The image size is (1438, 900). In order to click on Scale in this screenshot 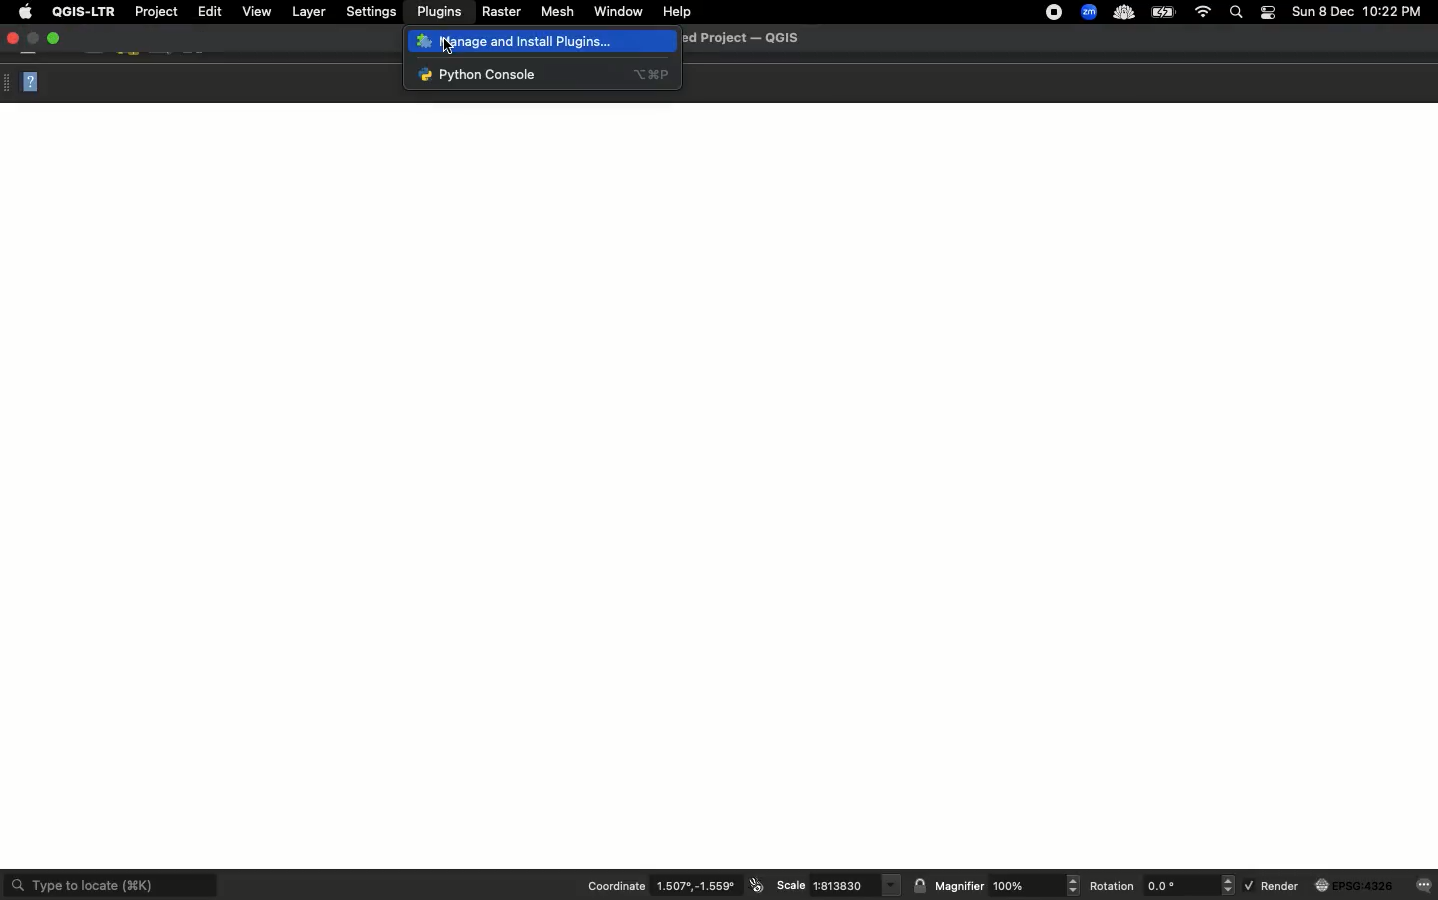, I will do `click(791, 884)`.